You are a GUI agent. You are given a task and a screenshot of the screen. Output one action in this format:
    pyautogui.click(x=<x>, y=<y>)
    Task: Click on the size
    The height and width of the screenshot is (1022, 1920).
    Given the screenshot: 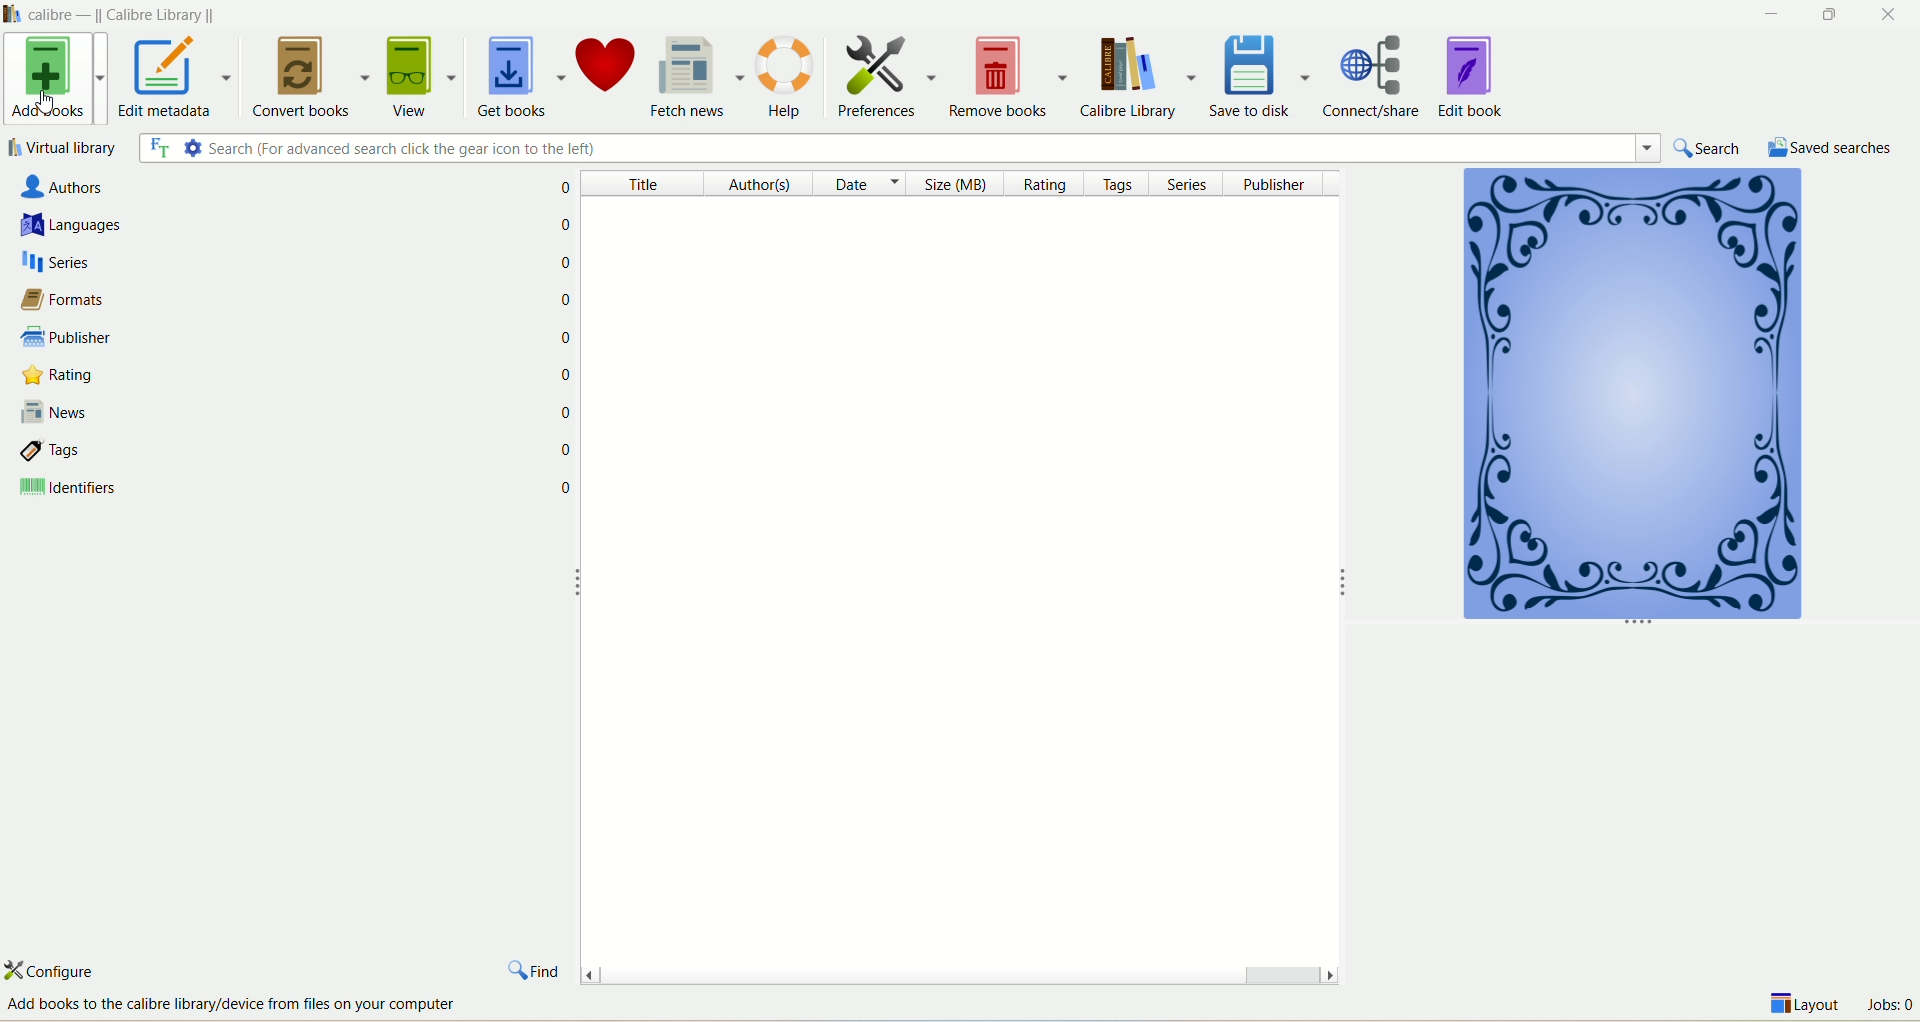 What is the action you would take?
    pyautogui.click(x=962, y=185)
    